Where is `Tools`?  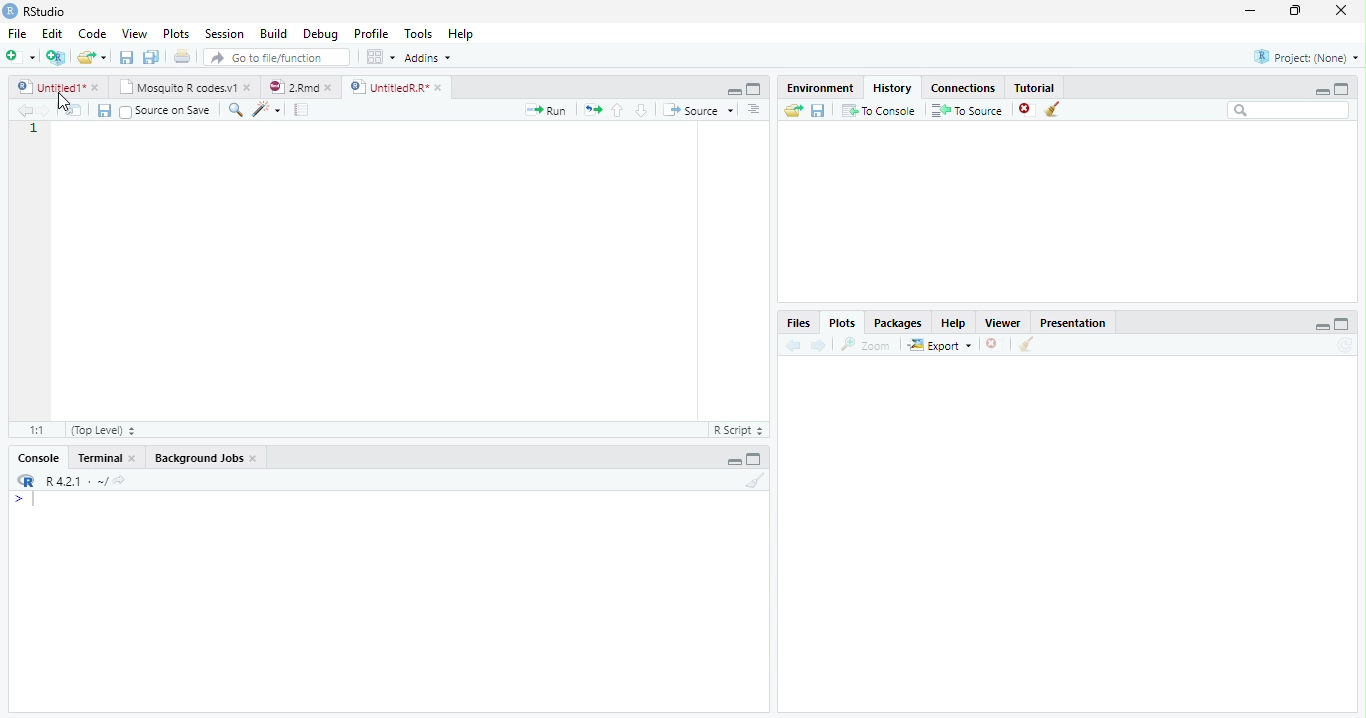 Tools is located at coordinates (418, 33).